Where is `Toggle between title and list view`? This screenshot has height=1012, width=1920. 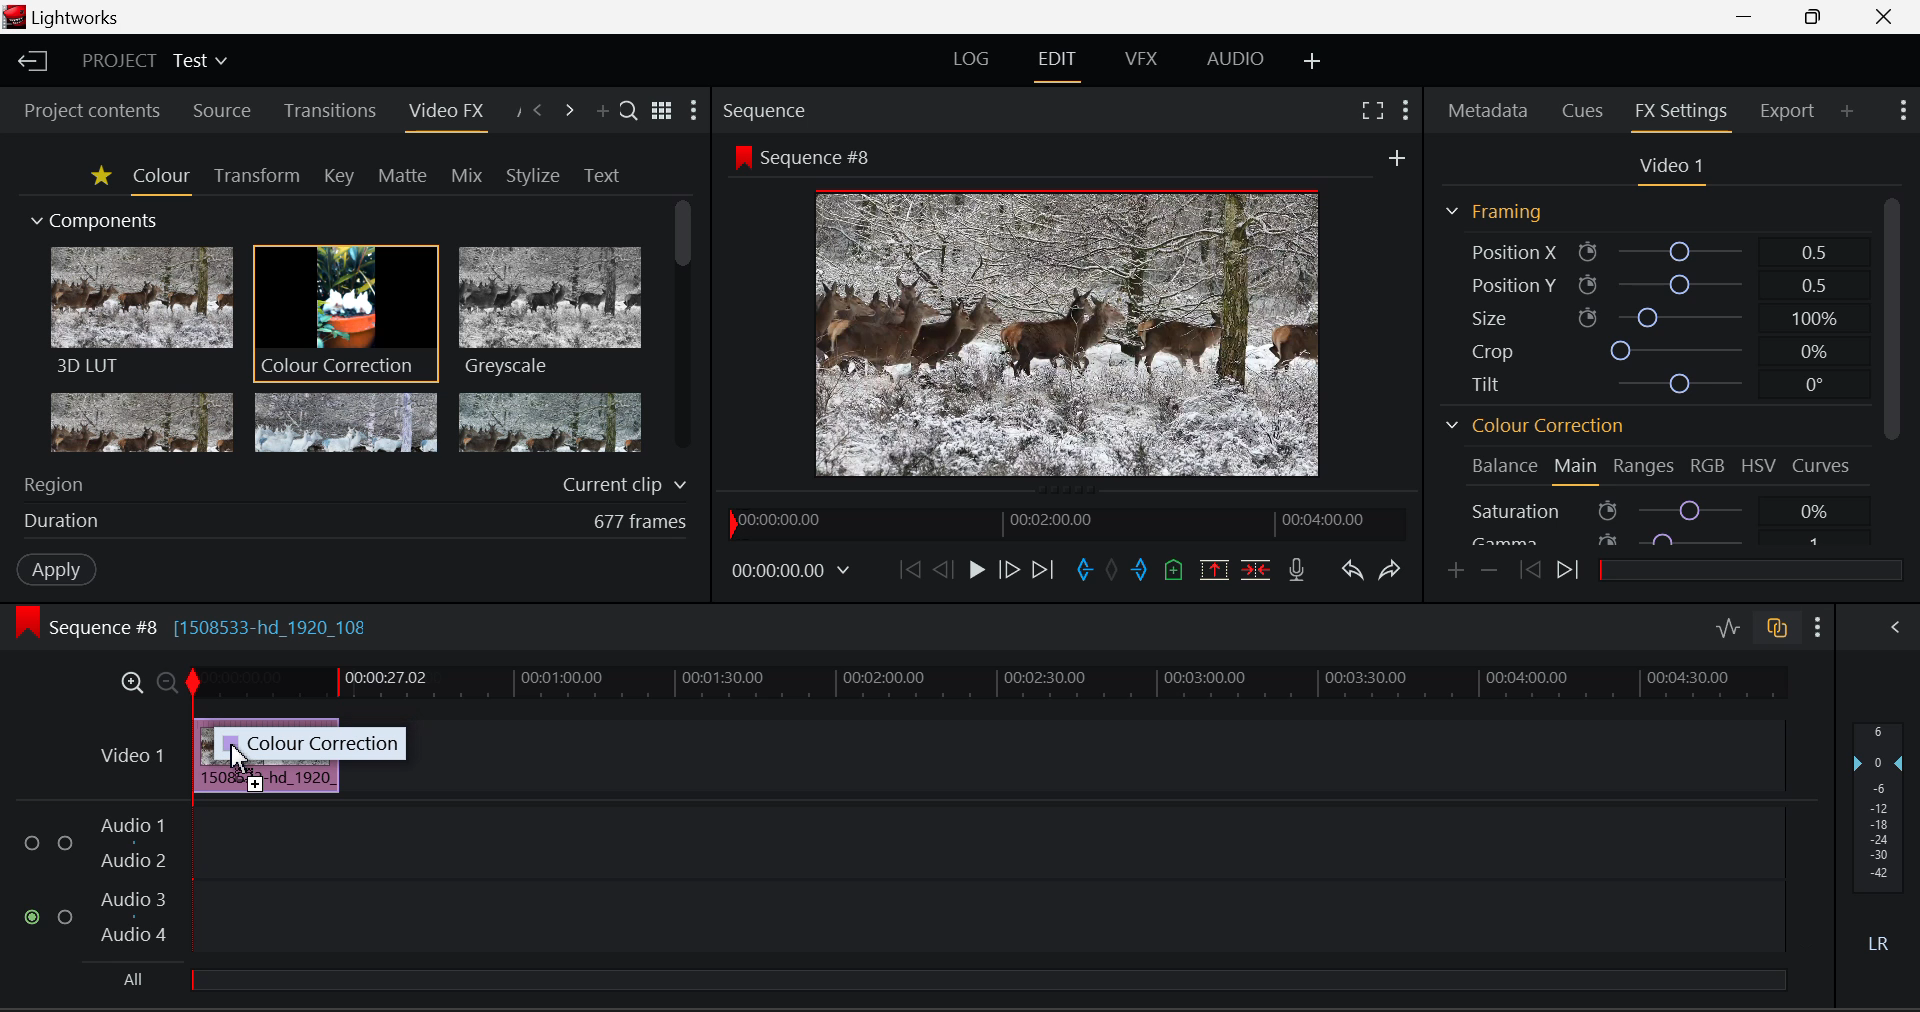
Toggle between title and list view is located at coordinates (661, 108).